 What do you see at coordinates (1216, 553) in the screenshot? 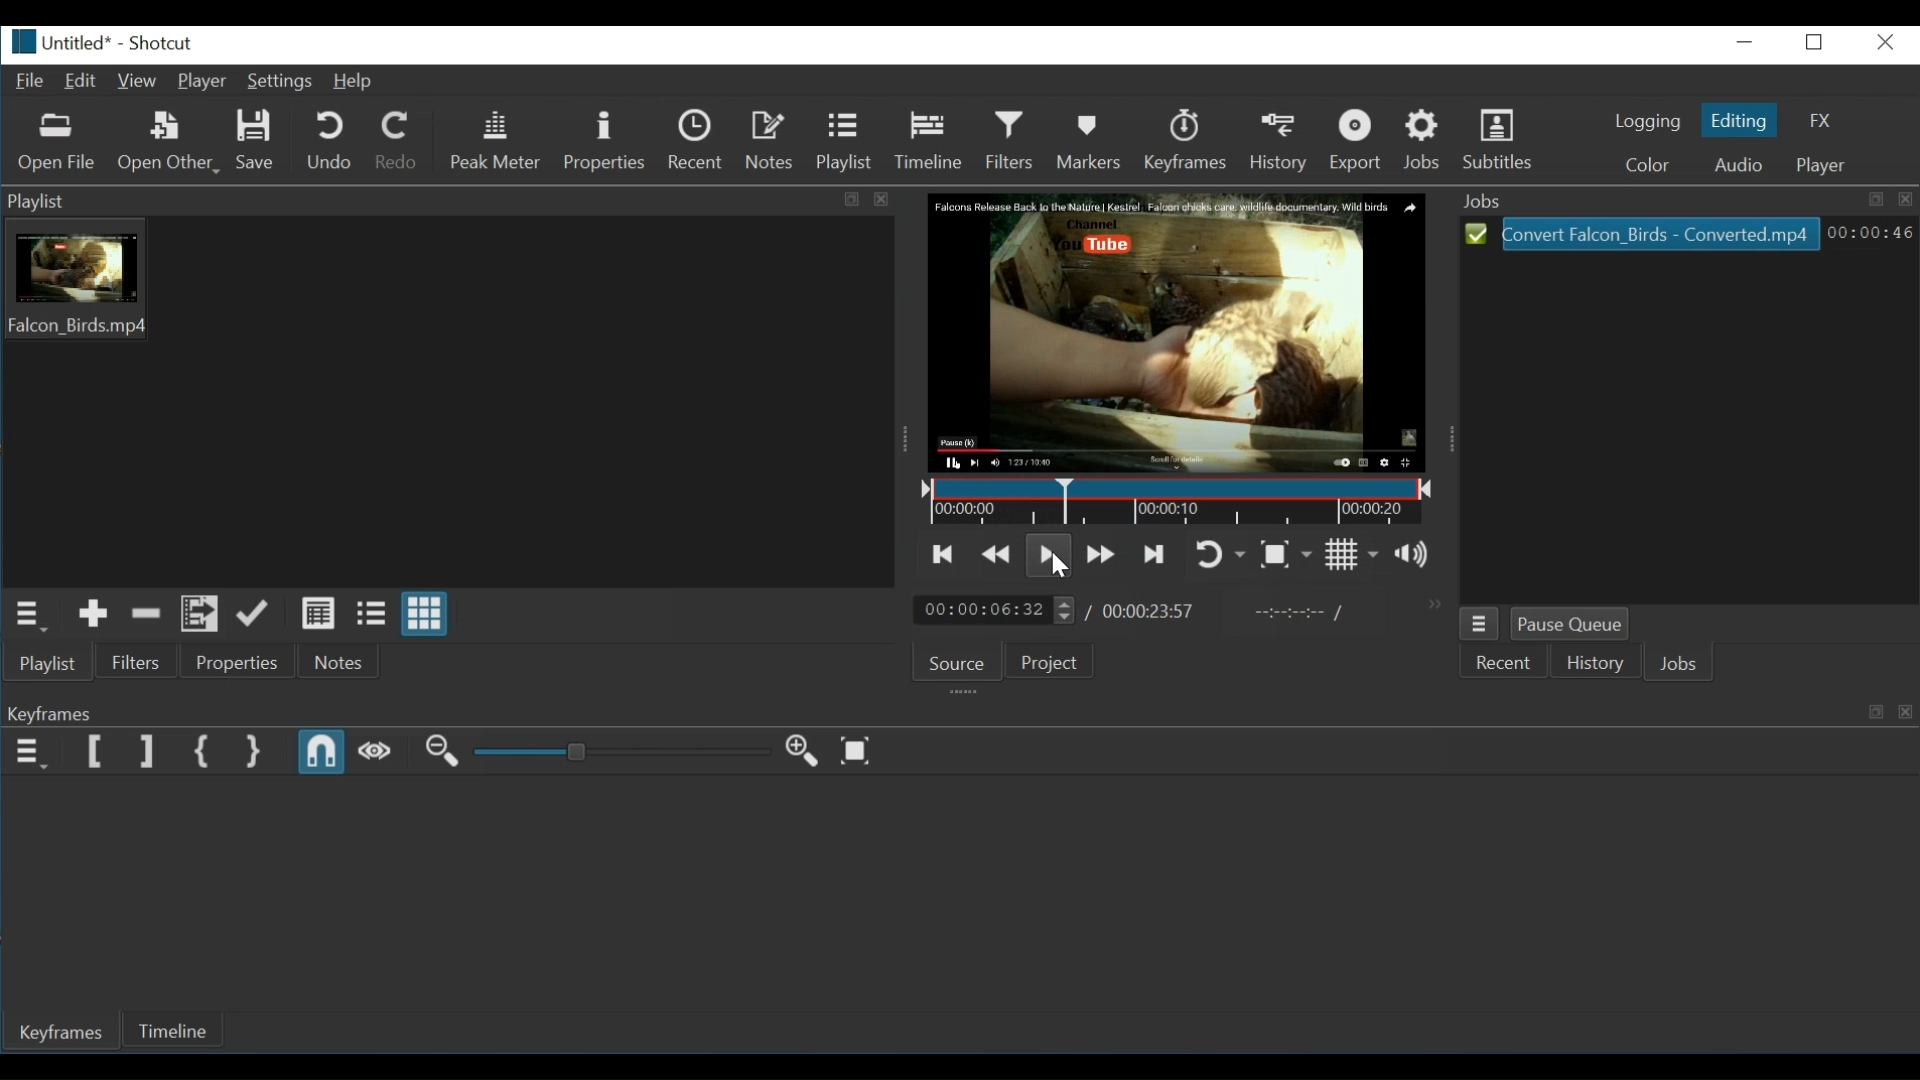
I see `Toggle player looping` at bounding box center [1216, 553].